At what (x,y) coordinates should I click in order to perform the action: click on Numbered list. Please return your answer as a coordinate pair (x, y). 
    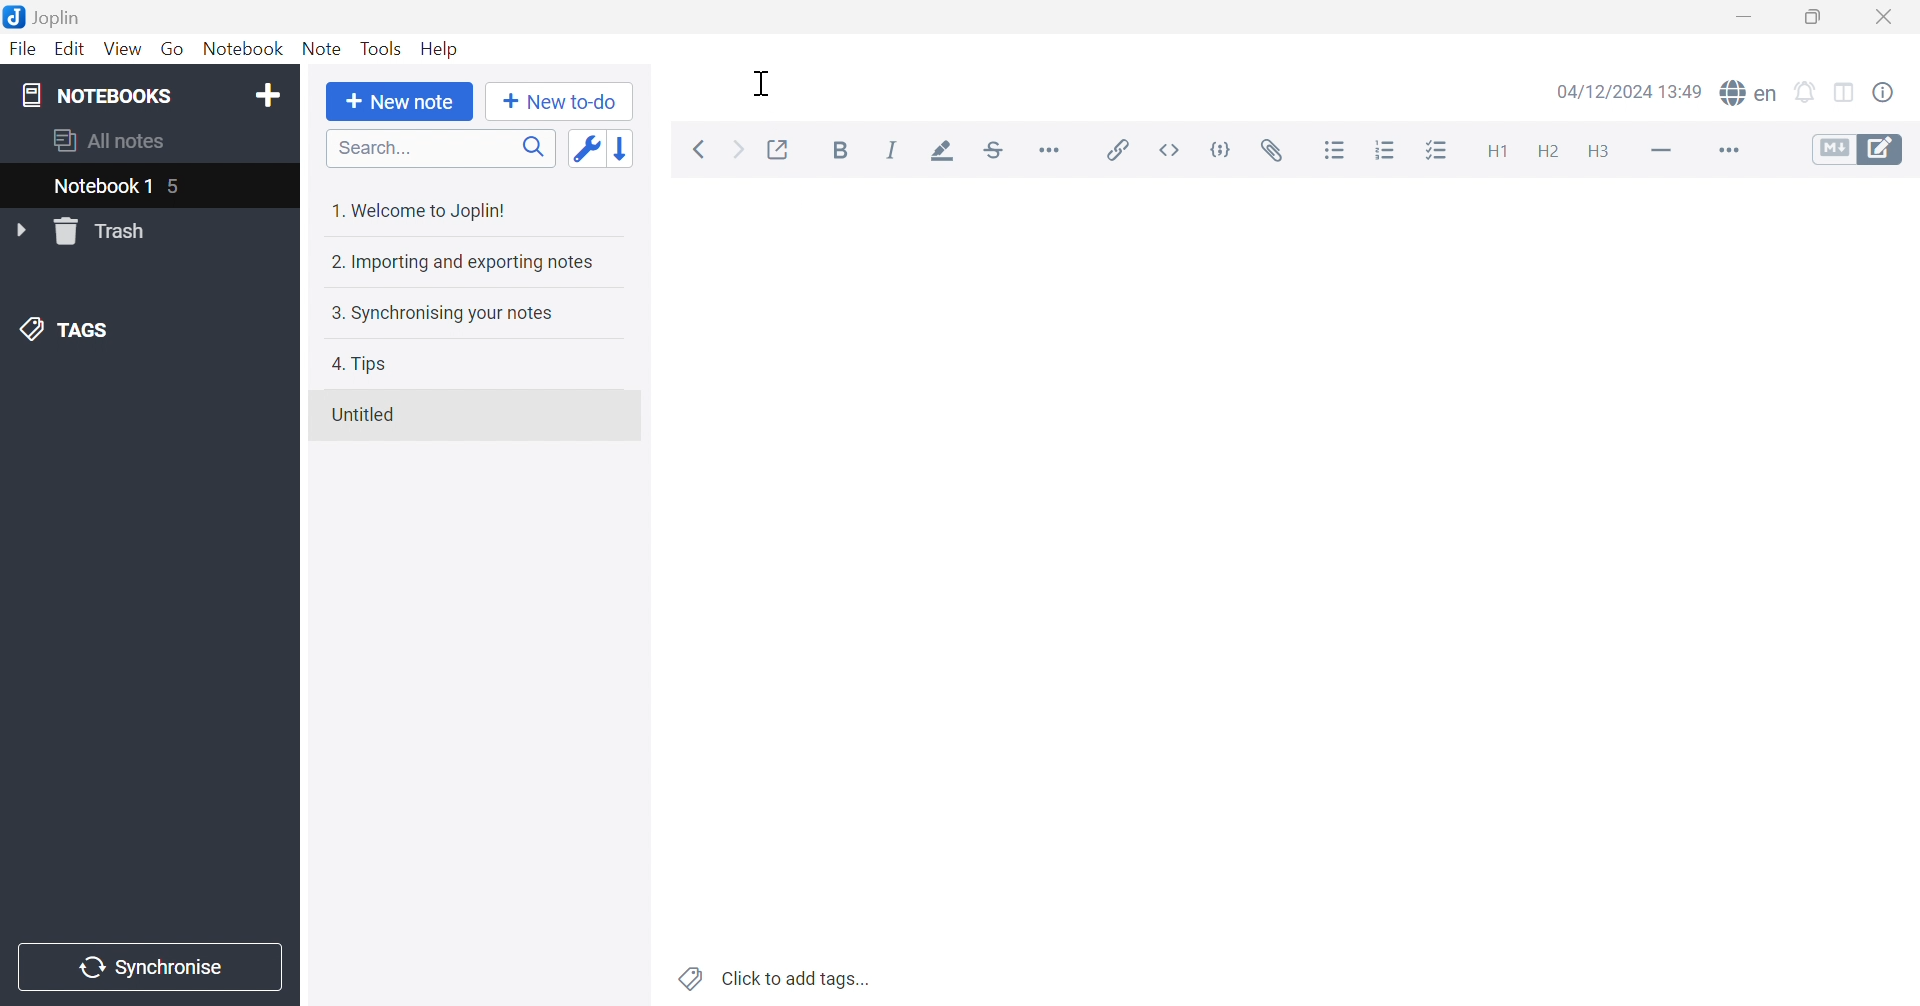
    Looking at the image, I should click on (1388, 149).